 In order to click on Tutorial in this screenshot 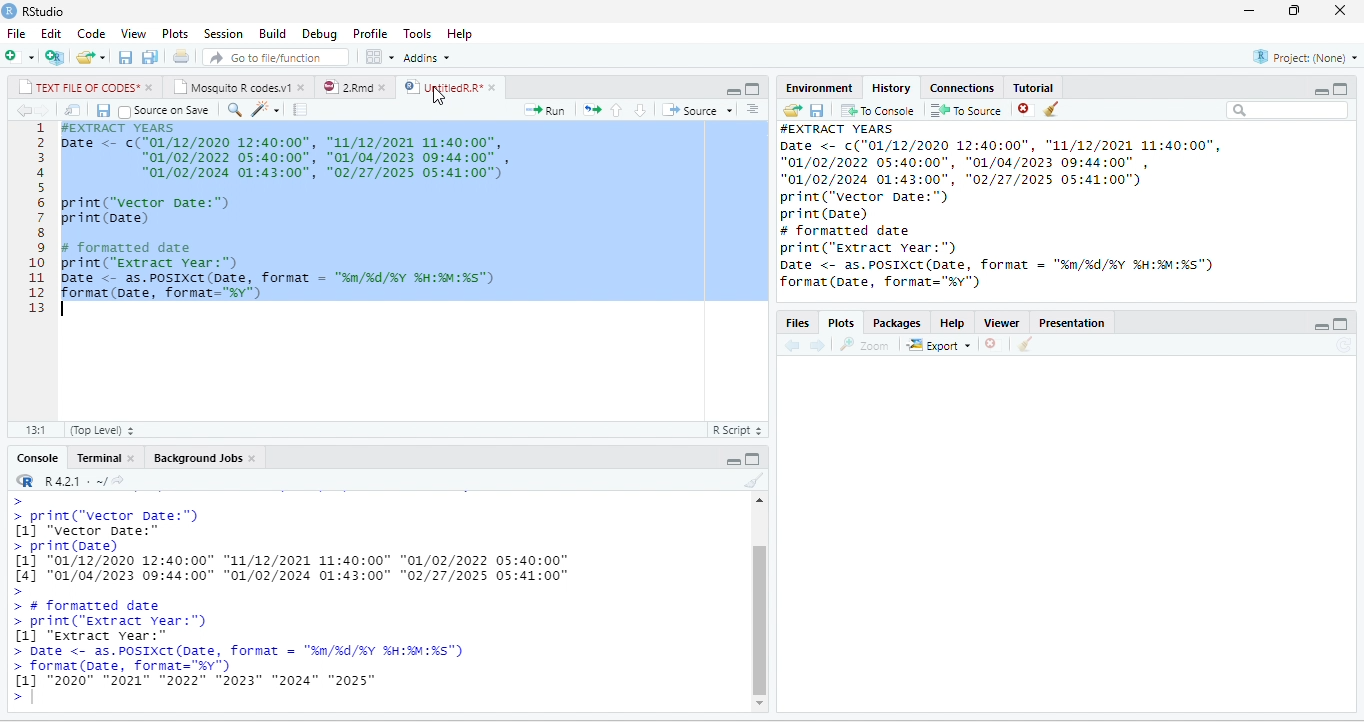, I will do `click(1034, 88)`.